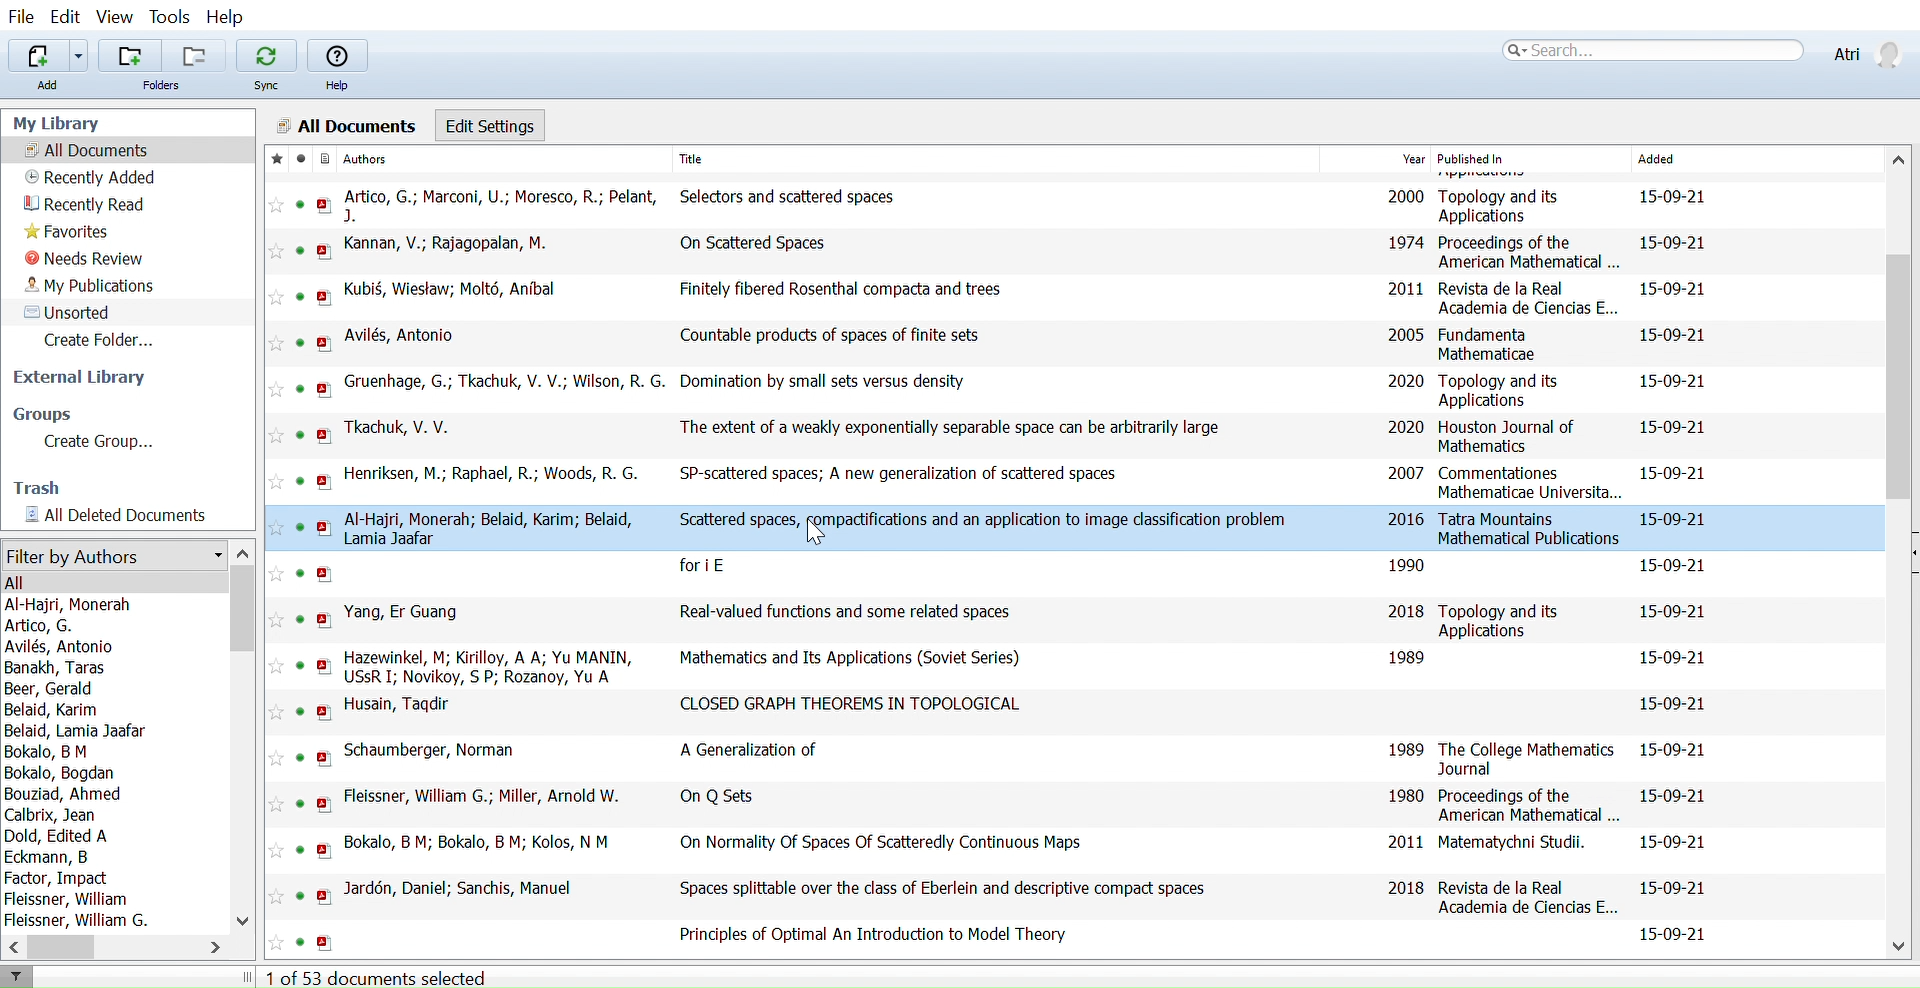  What do you see at coordinates (277, 762) in the screenshot?
I see `favourite` at bounding box center [277, 762].